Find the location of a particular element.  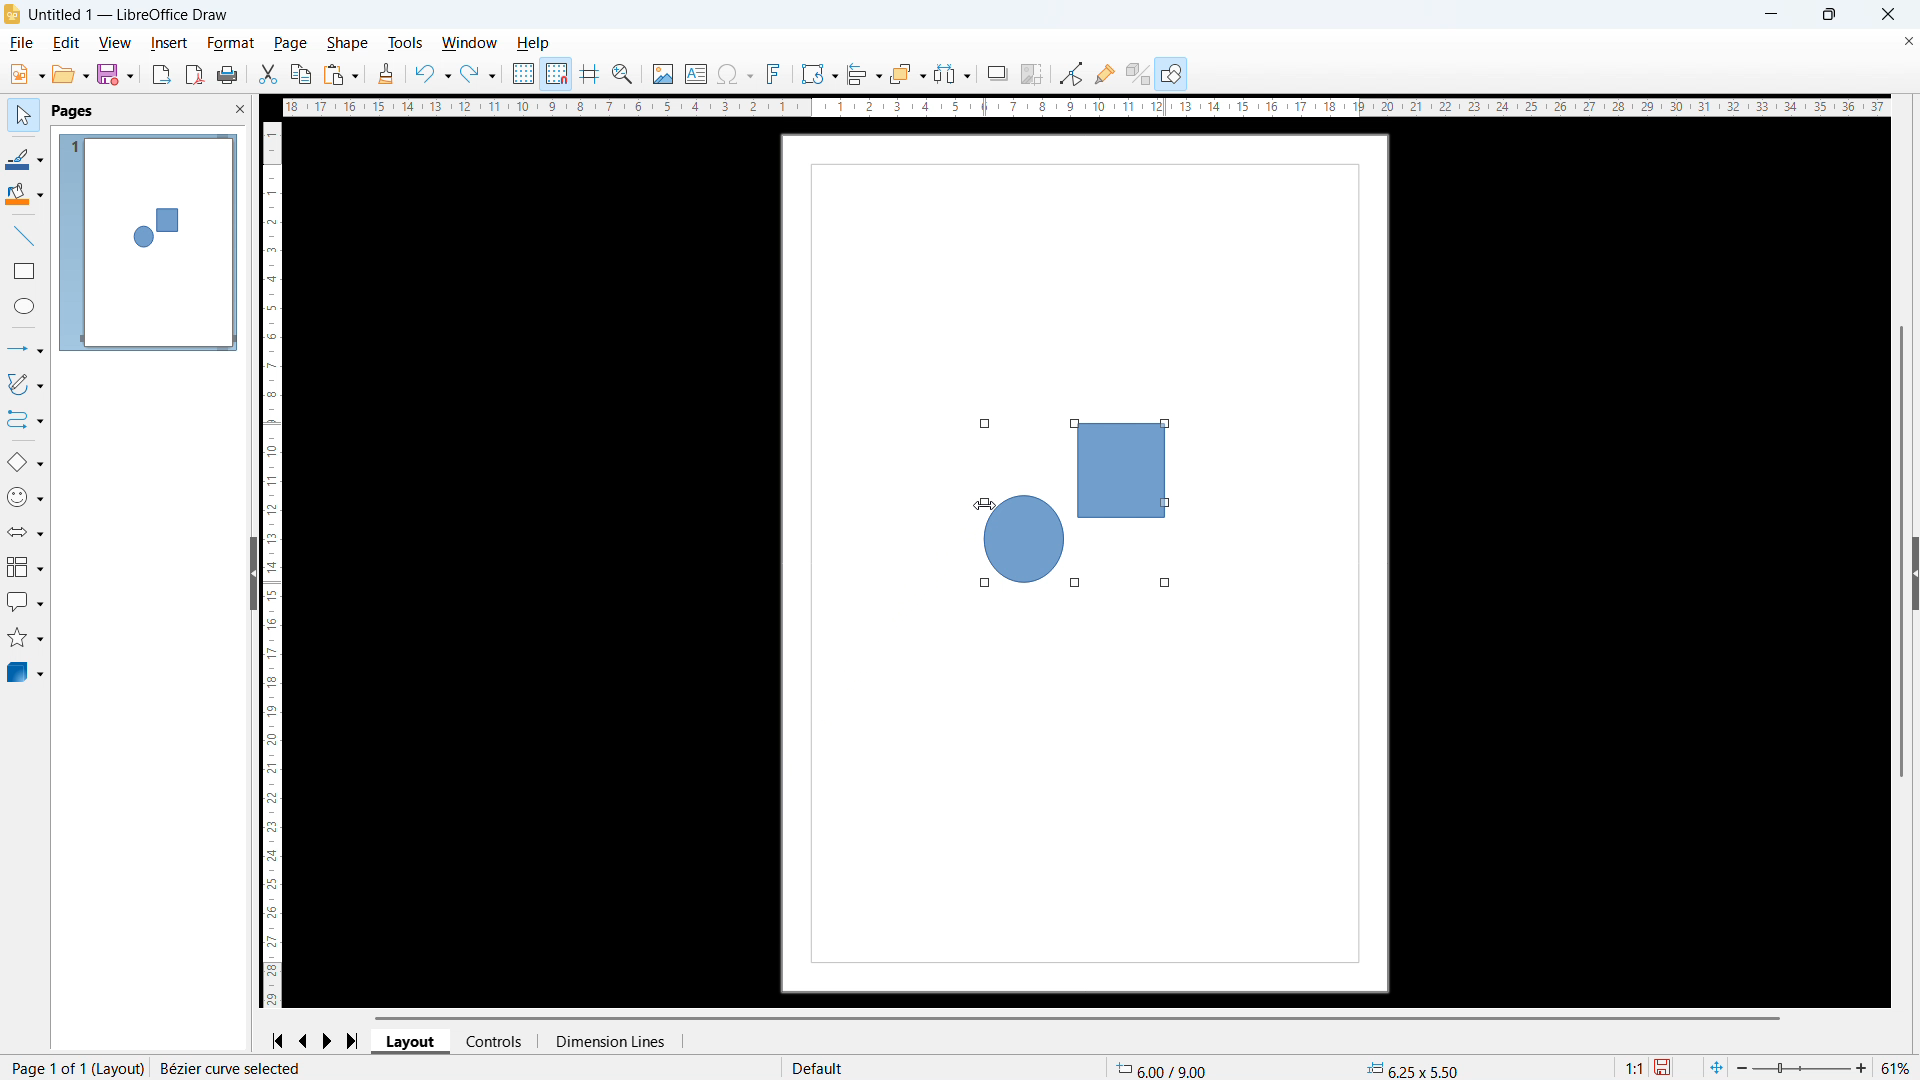

Close document  is located at coordinates (1908, 40).